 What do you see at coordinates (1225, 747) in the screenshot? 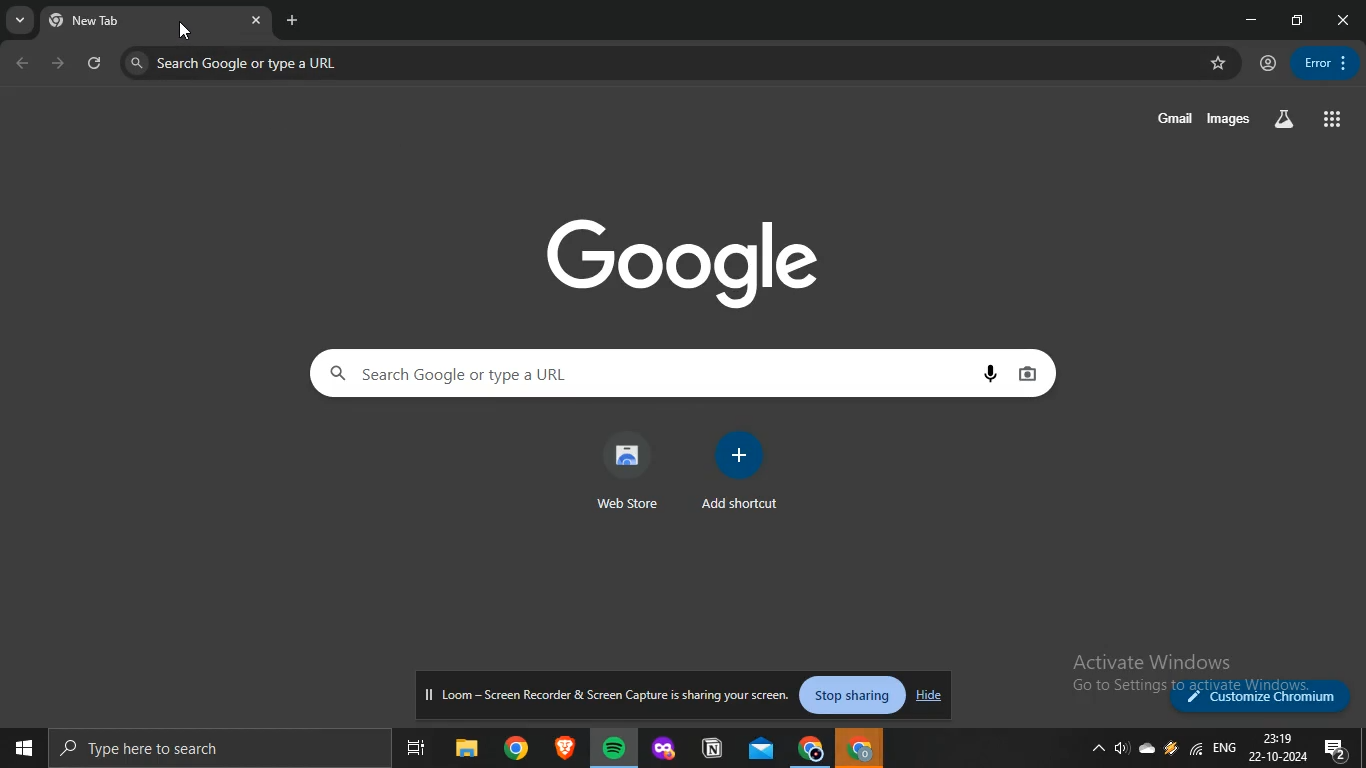
I see `english` at bounding box center [1225, 747].